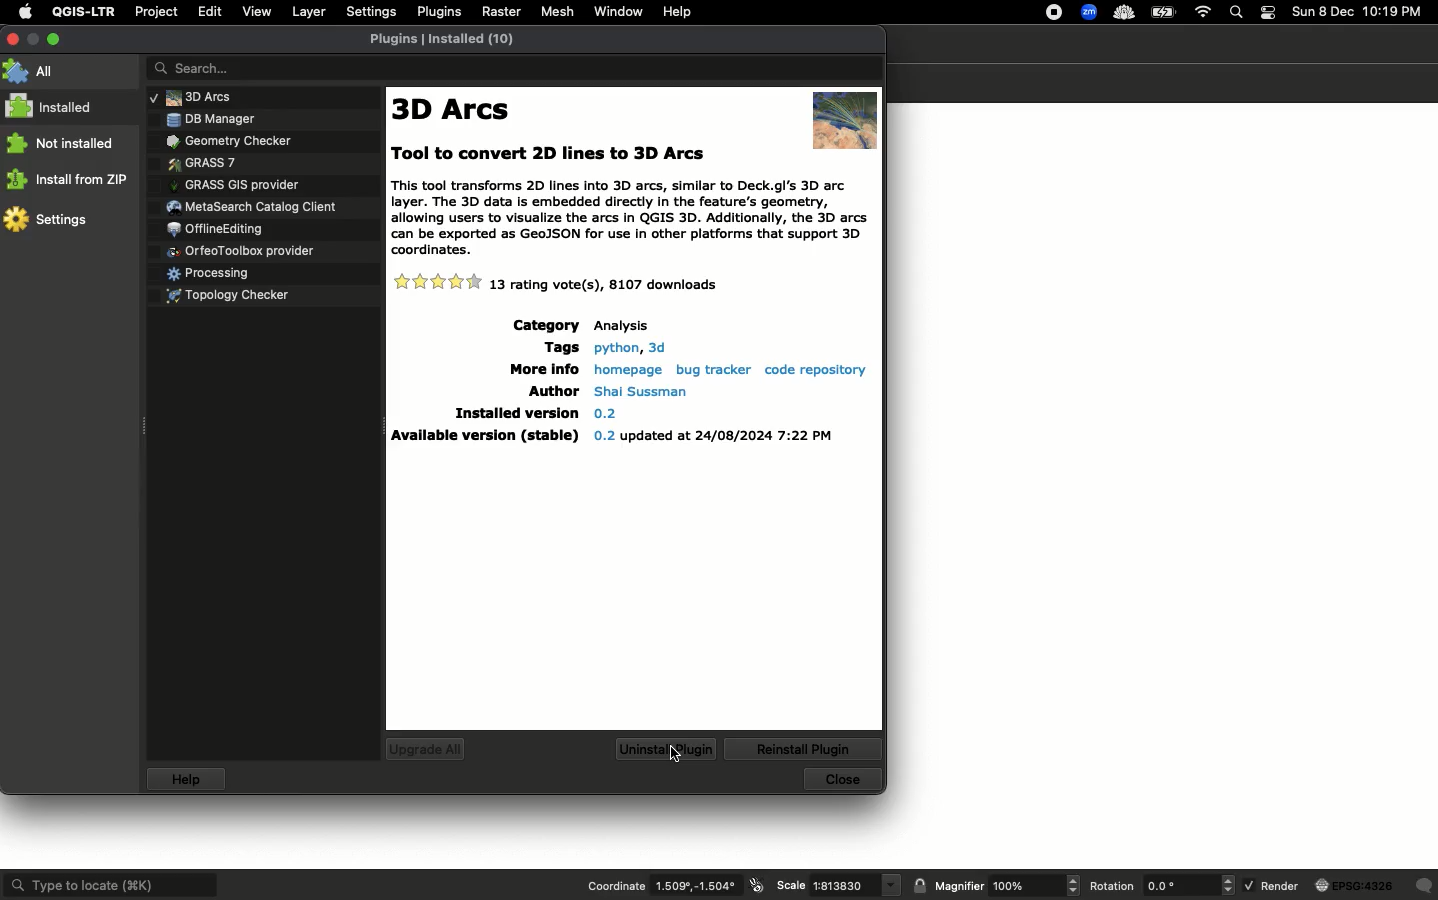 The width and height of the screenshot is (1438, 900). What do you see at coordinates (84, 13) in the screenshot?
I see `QGIS` at bounding box center [84, 13].